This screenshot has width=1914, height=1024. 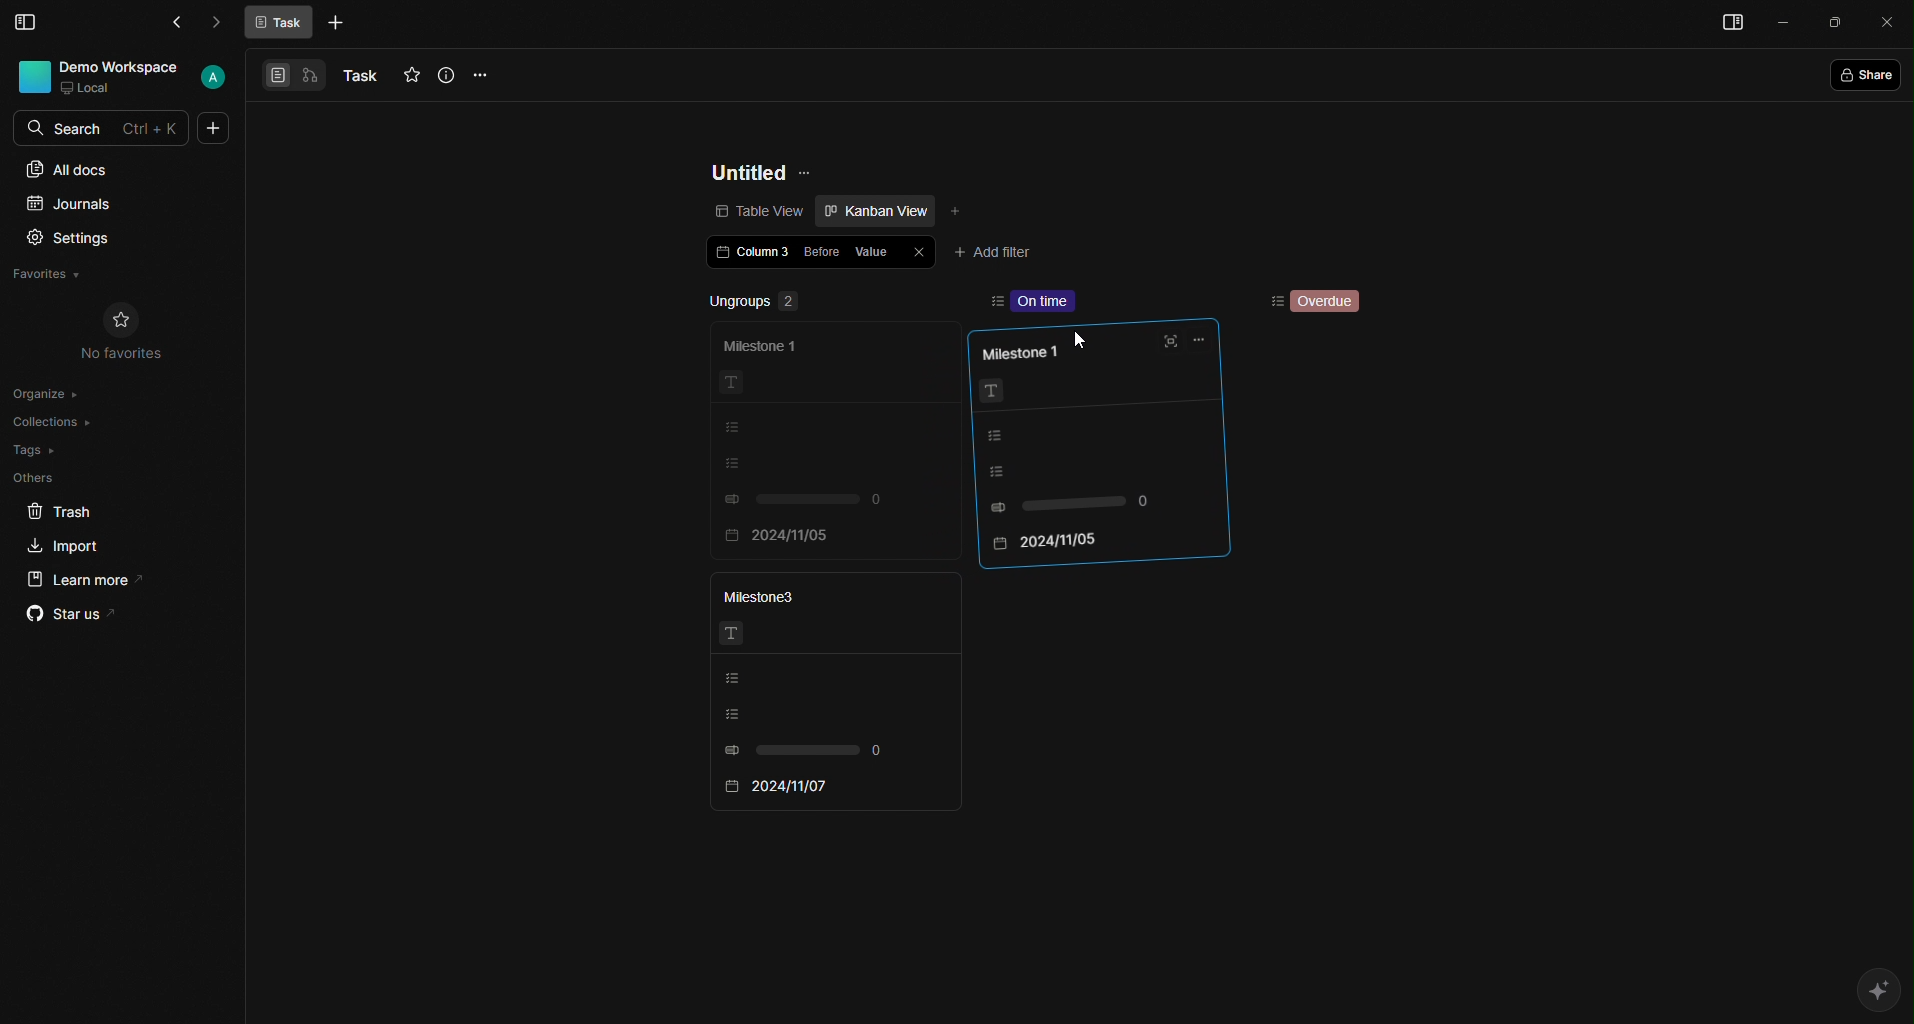 I want to click on Trash, so click(x=60, y=510).